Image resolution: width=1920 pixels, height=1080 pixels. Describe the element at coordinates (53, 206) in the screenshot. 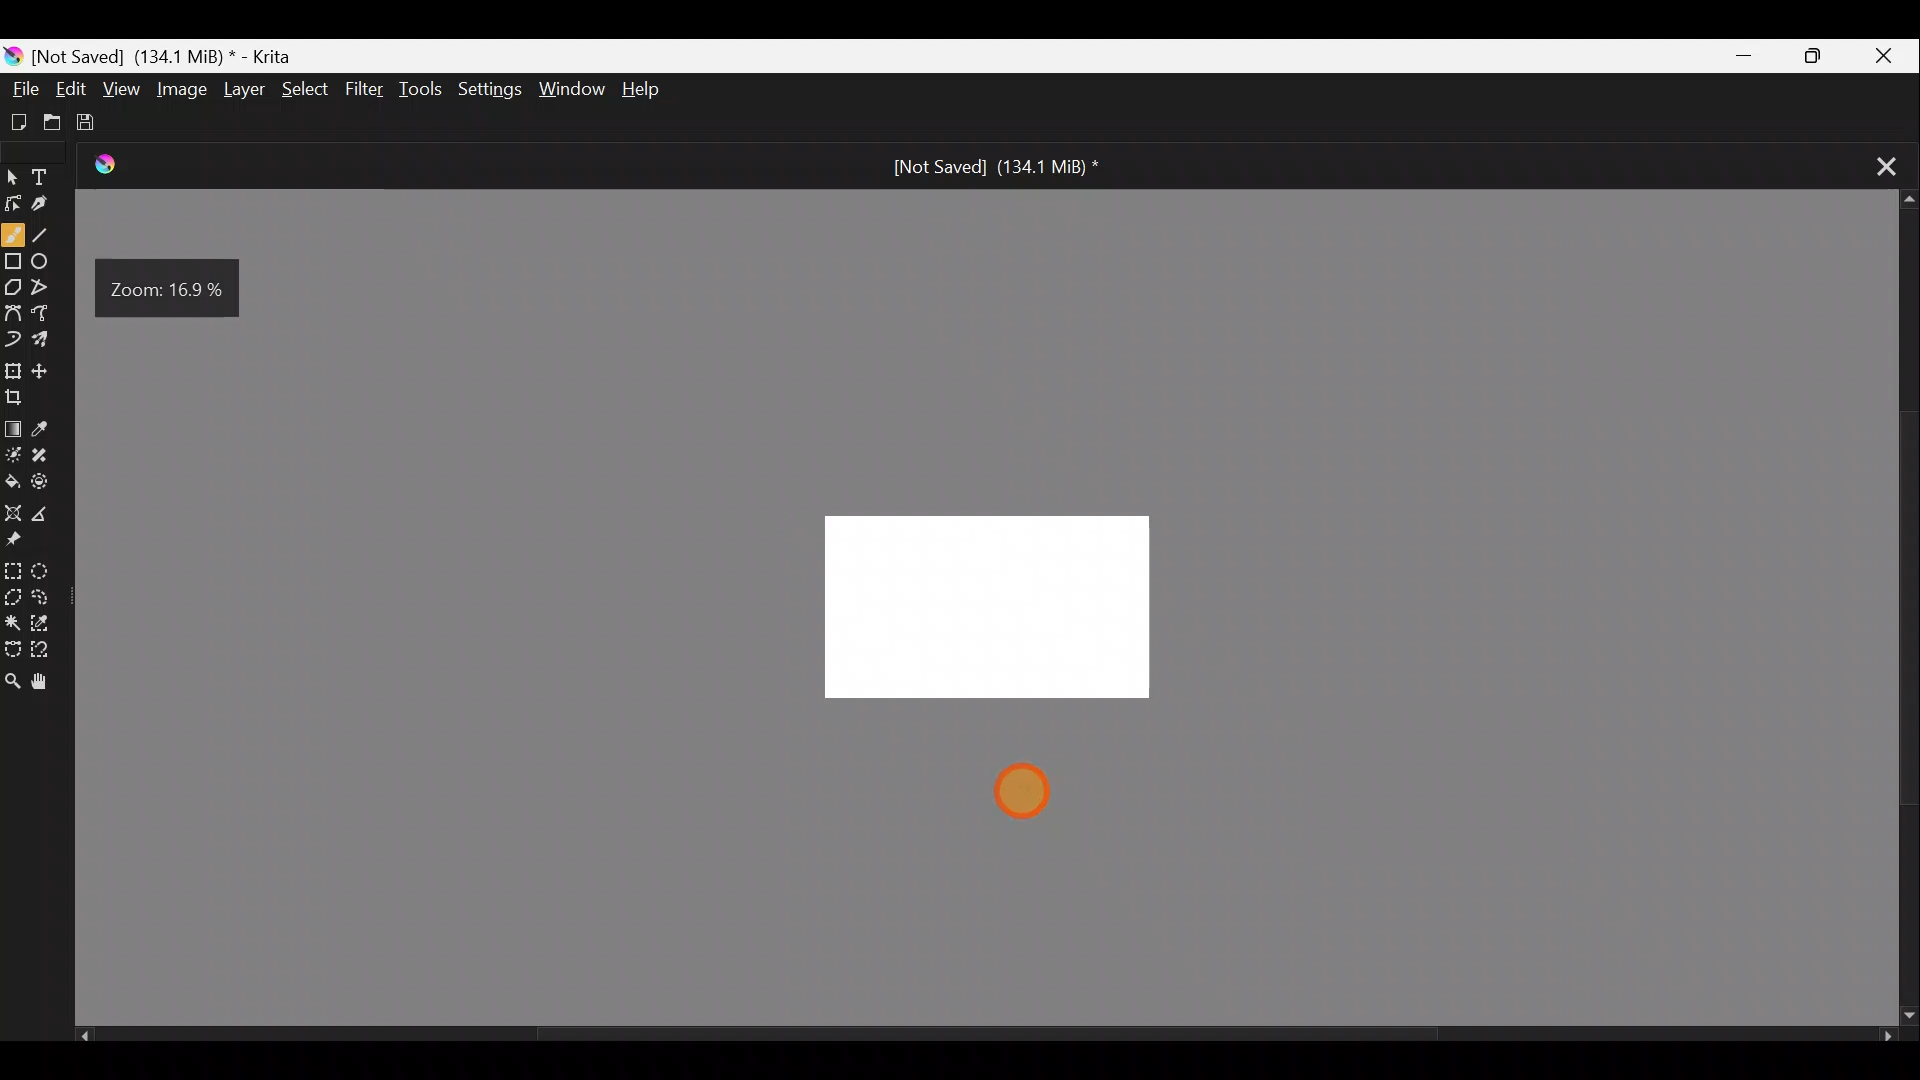

I see `Calligraphy` at that location.